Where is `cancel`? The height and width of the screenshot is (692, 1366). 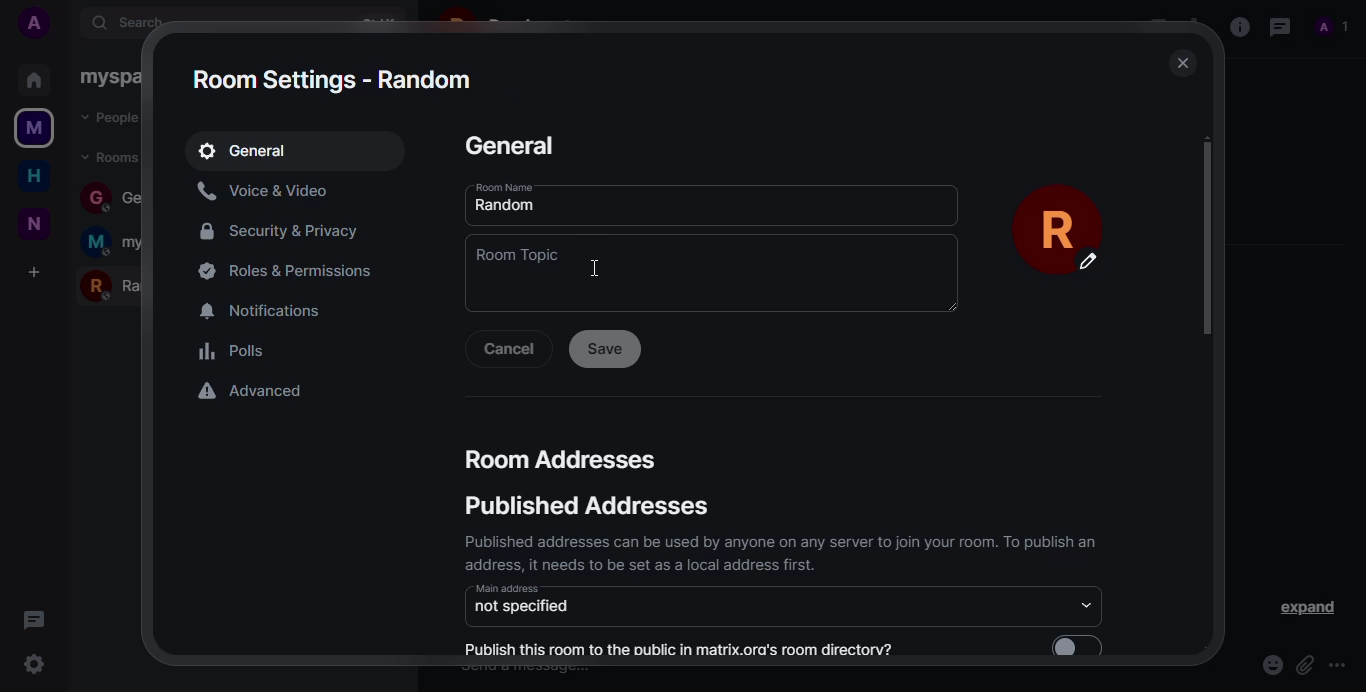
cancel is located at coordinates (510, 351).